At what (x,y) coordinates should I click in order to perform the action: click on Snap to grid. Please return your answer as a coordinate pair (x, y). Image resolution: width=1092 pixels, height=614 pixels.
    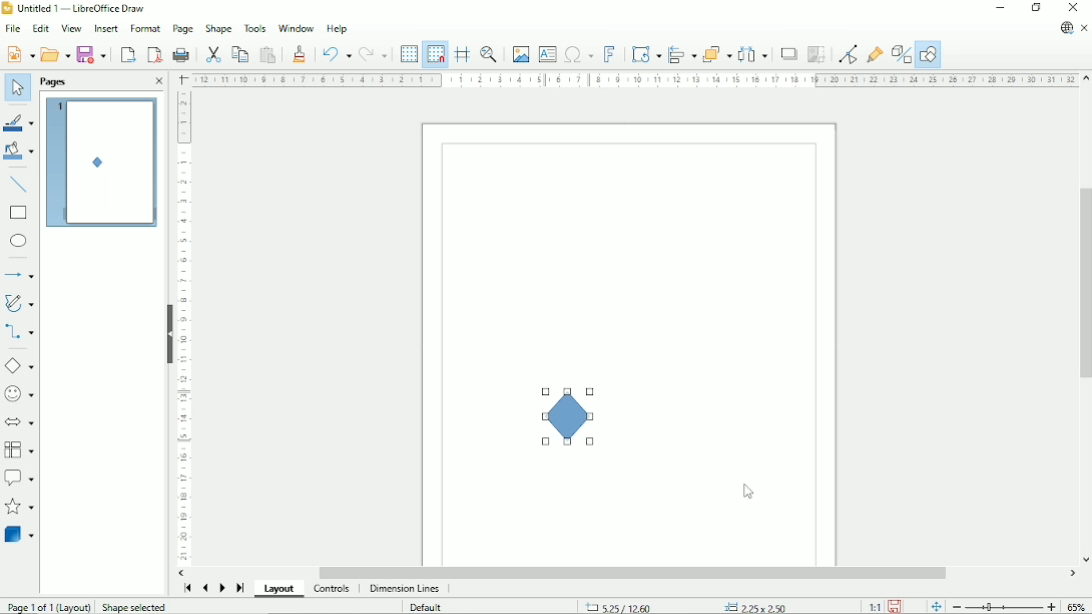
    Looking at the image, I should click on (436, 54).